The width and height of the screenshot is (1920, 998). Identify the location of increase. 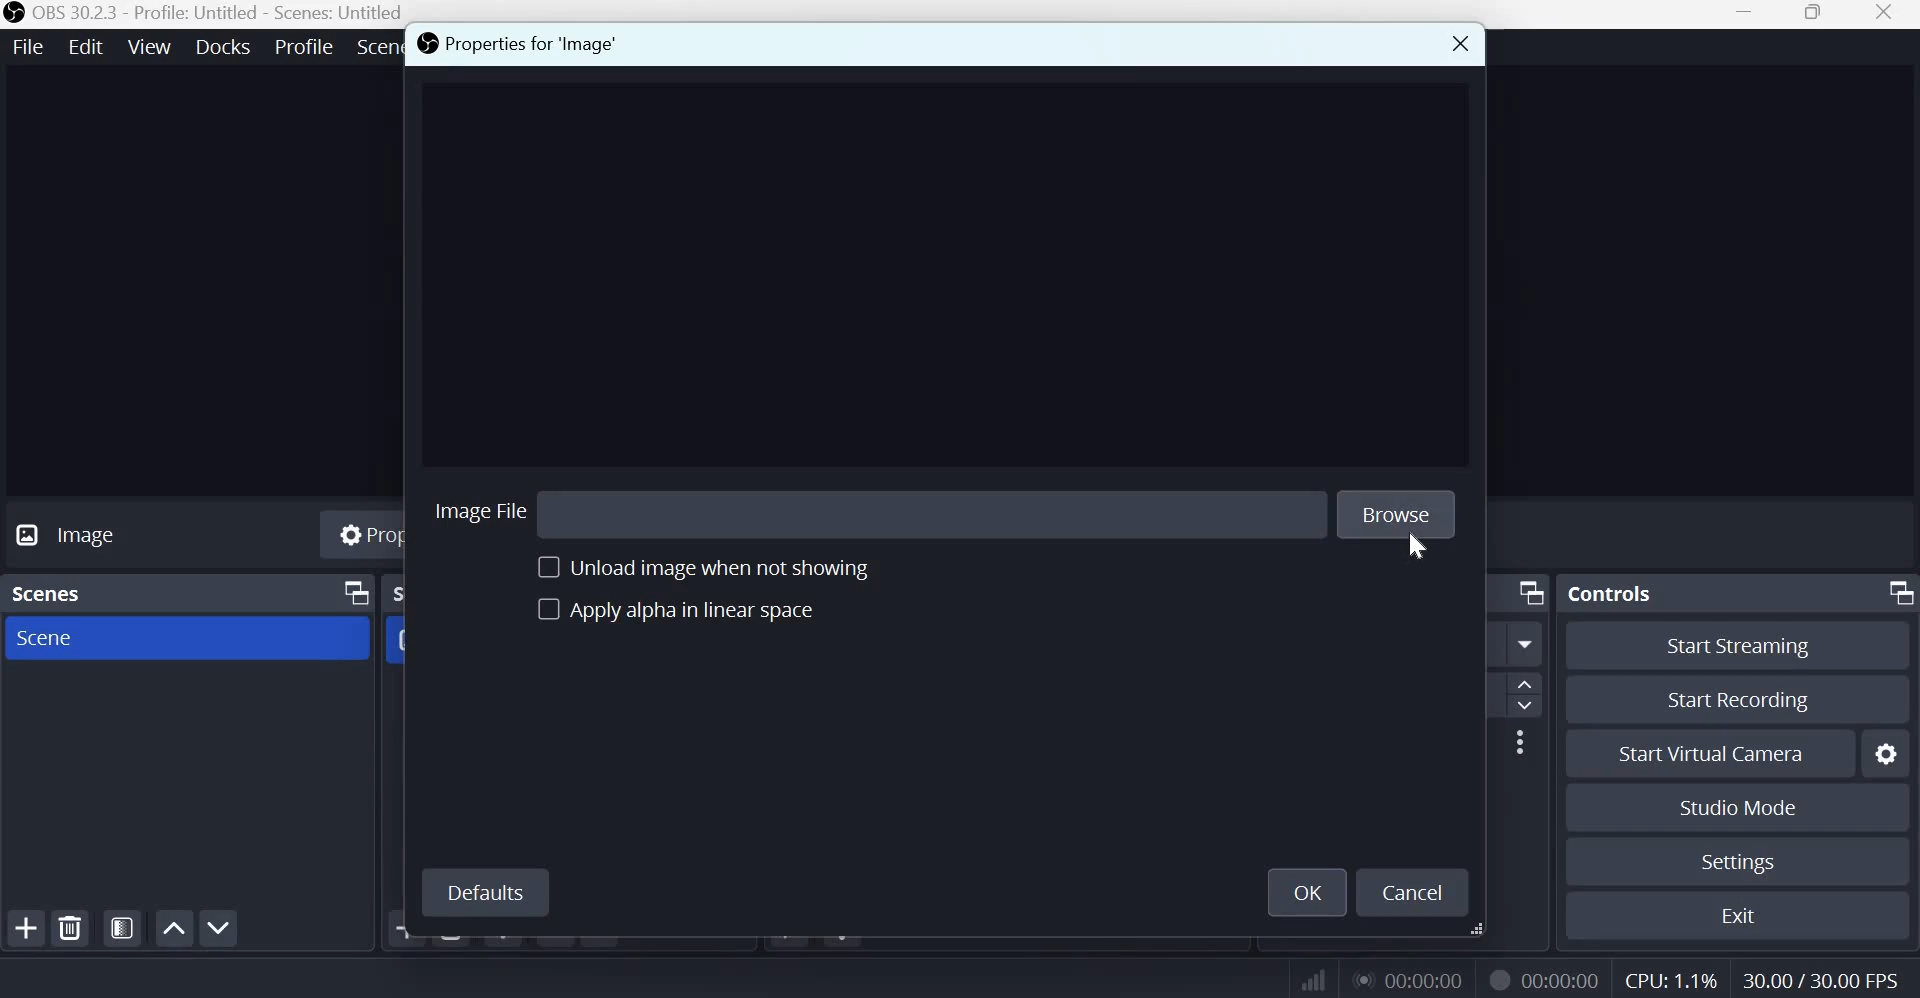
(1531, 685).